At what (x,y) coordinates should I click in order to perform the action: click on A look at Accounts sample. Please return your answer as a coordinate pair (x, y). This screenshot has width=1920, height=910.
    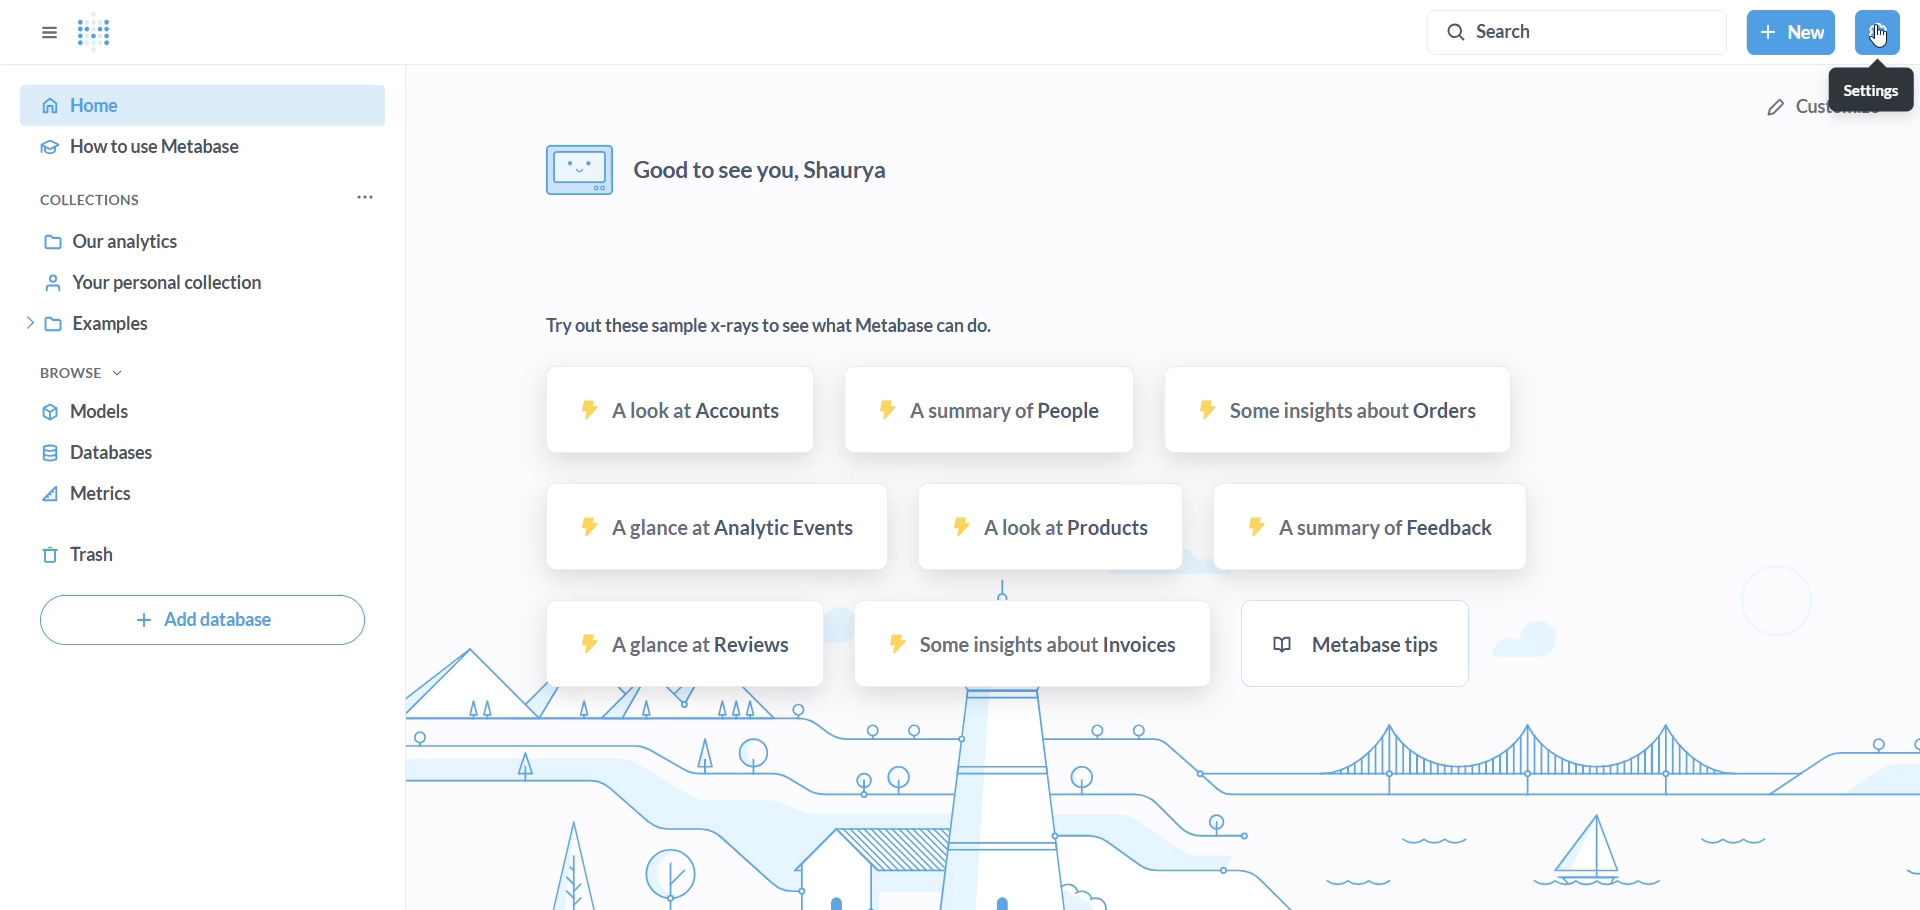
    Looking at the image, I should click on (674, 419).